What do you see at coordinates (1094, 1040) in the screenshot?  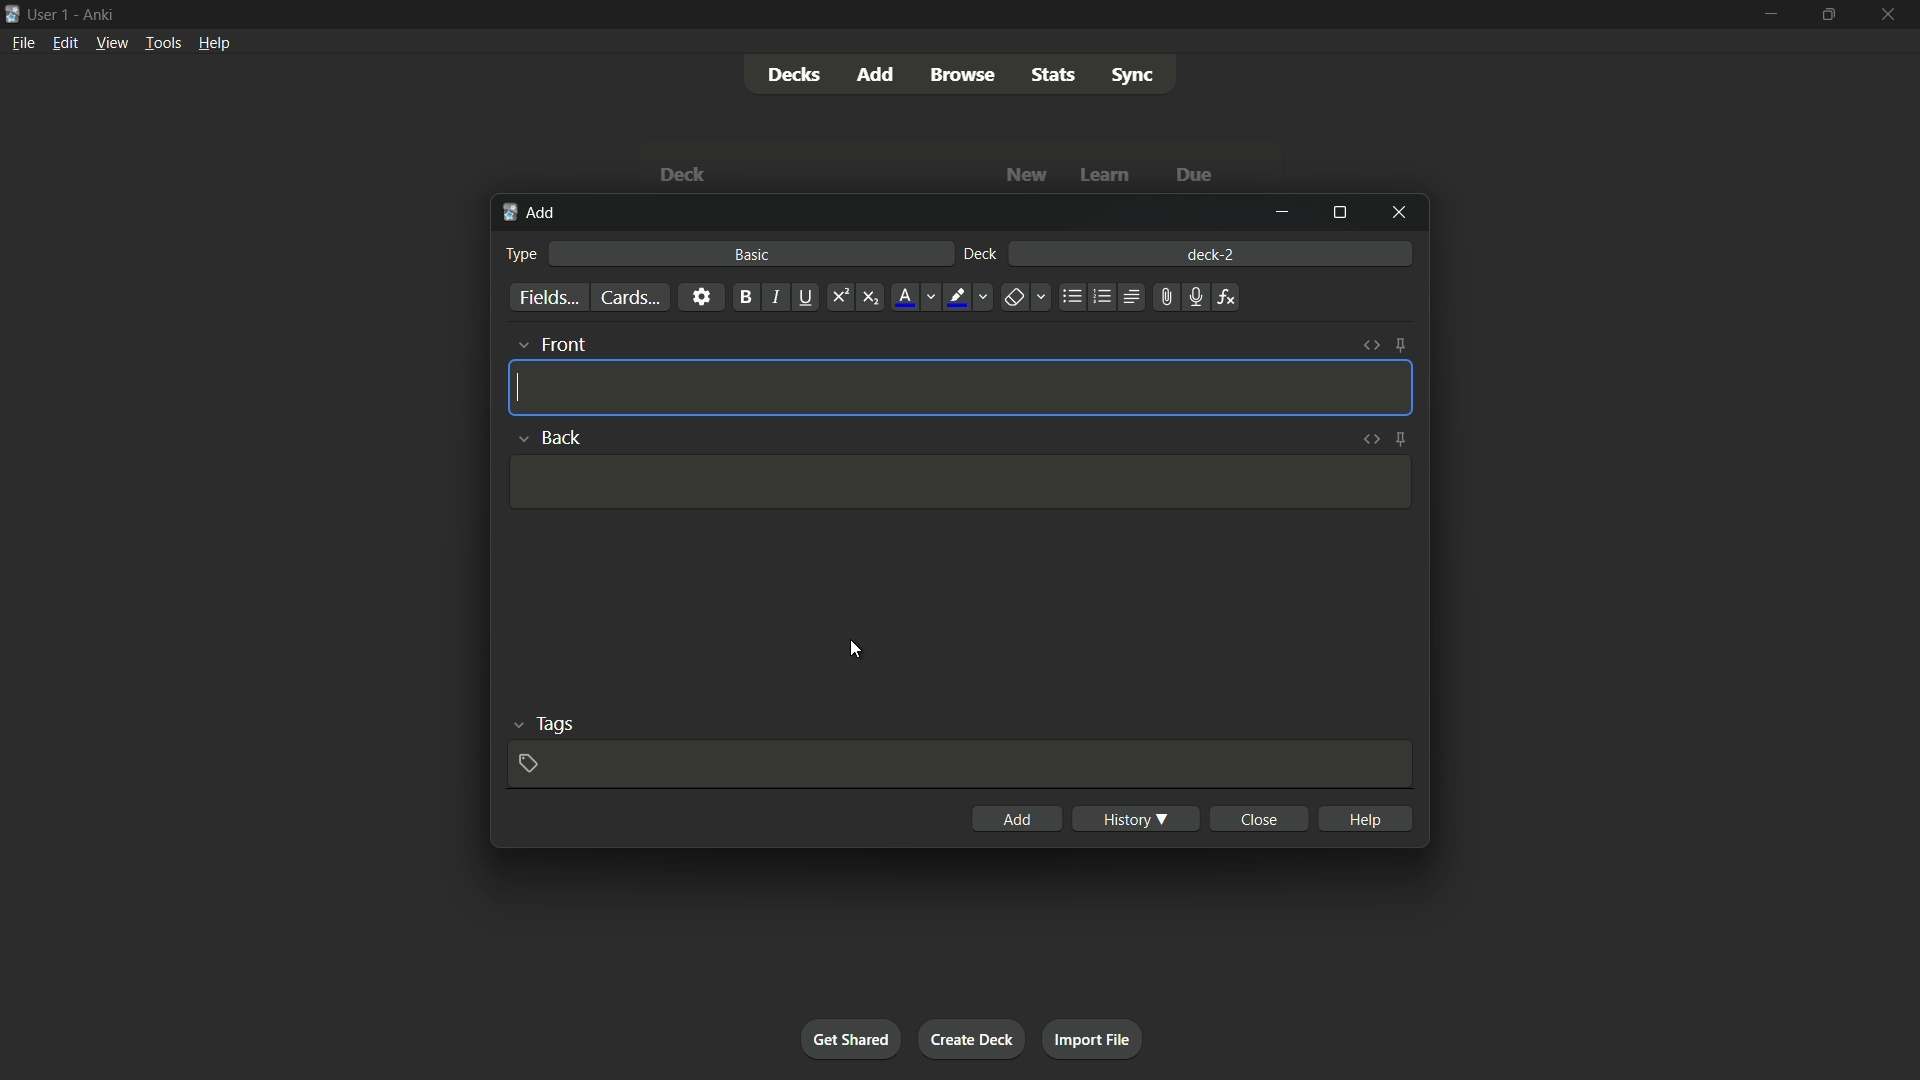 I see `import file` at bounding box center [1094, 1040].